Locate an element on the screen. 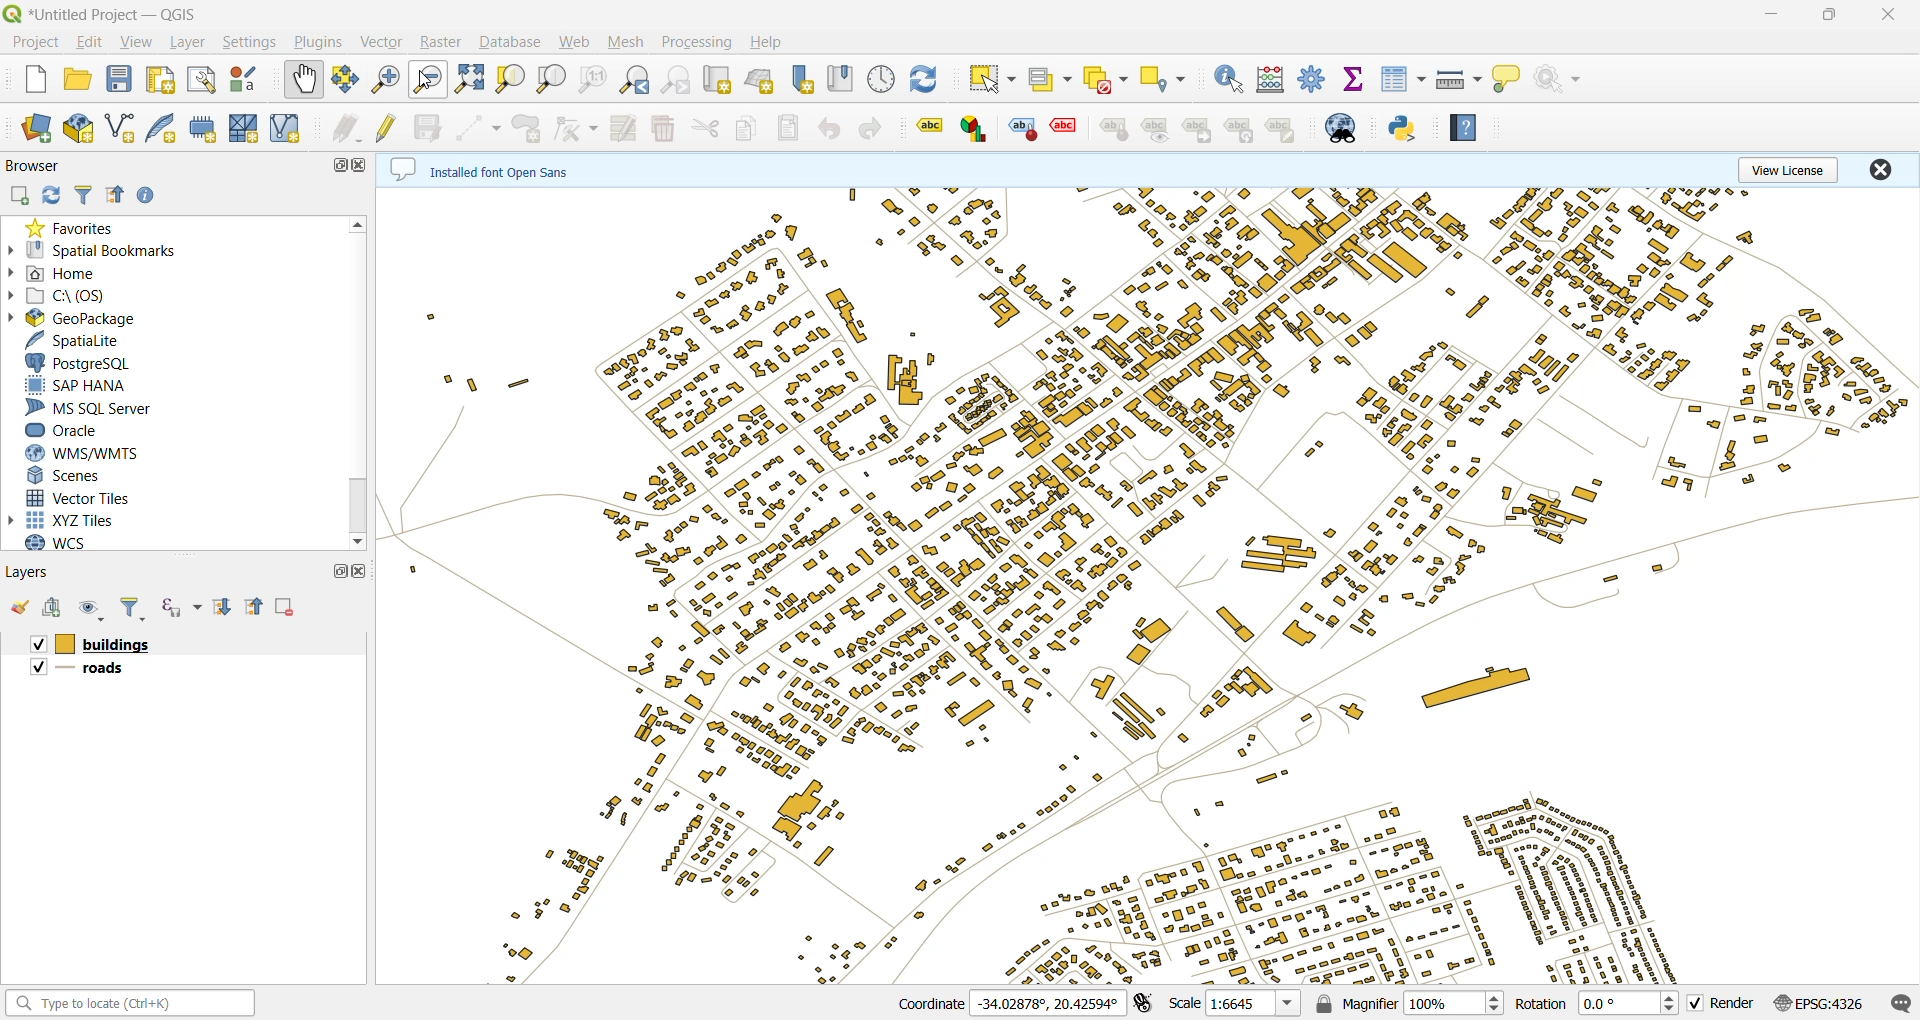 The width and height of the screenshot is (1920, 1020). select location is located at coordinates (1169, 79).